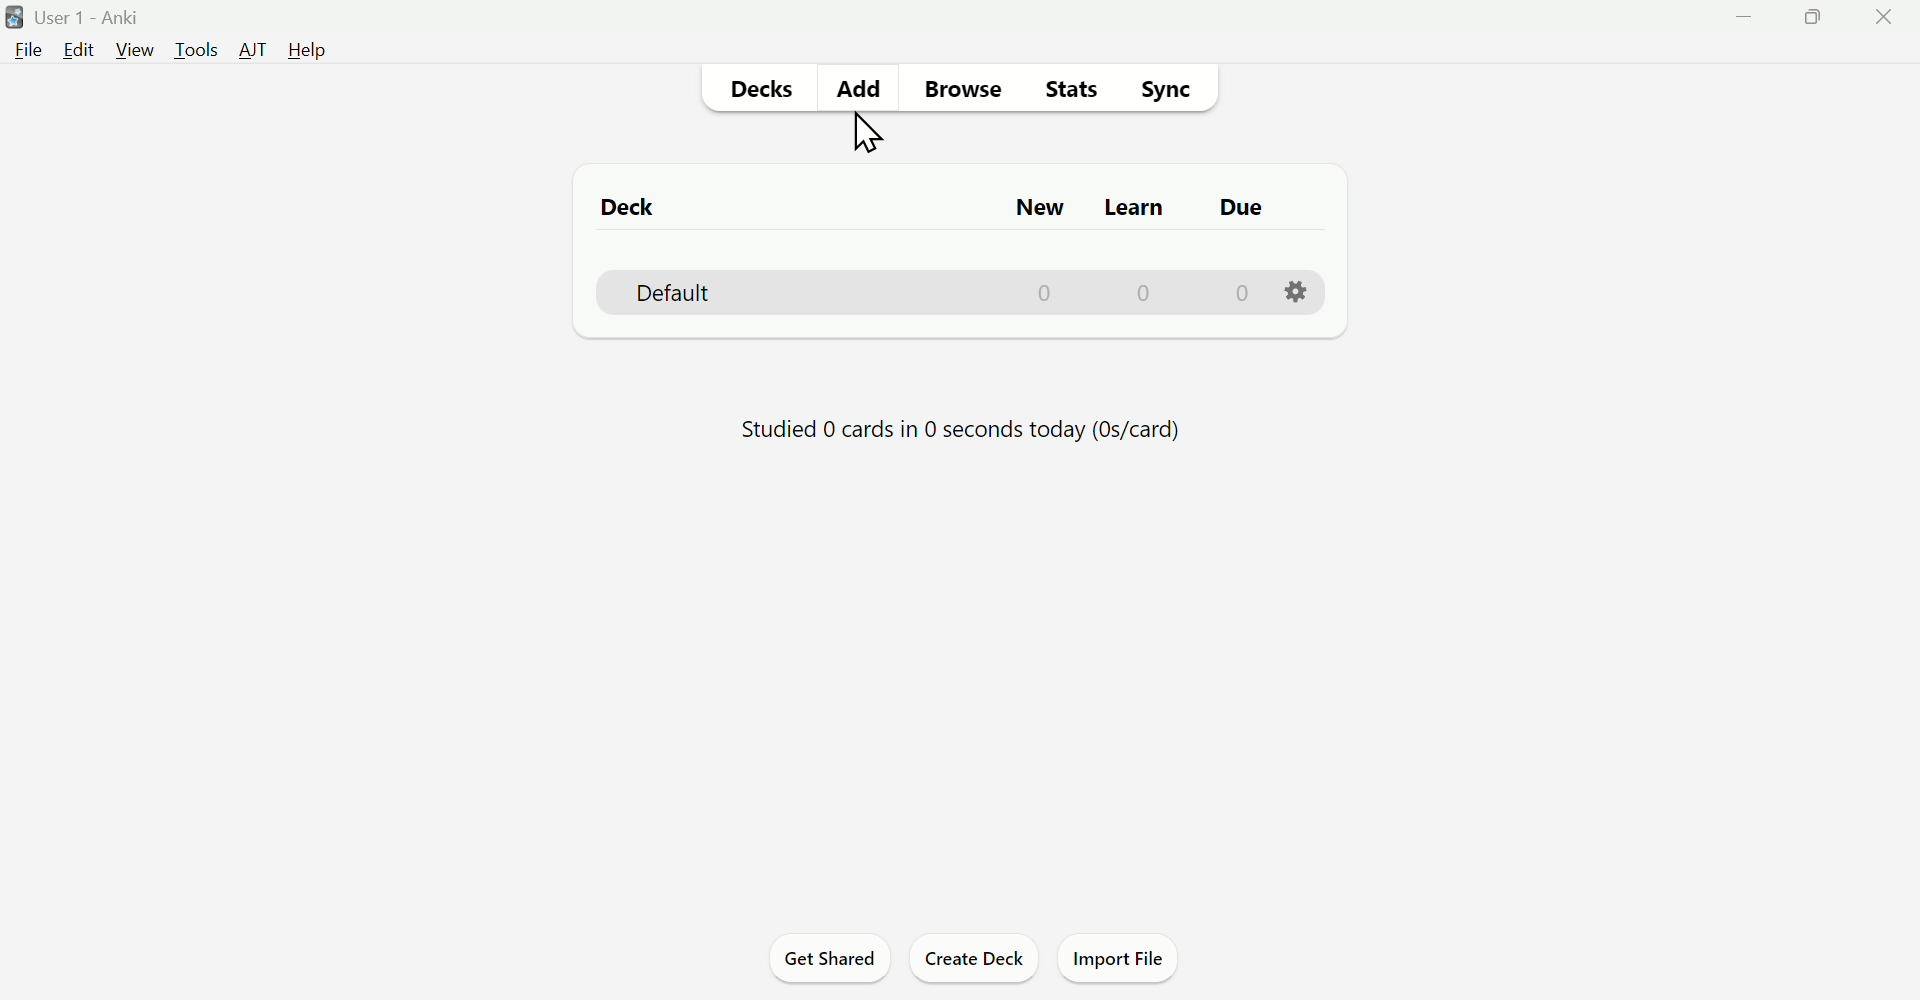 The image size is (1920, 1000). I want to click on View, so click(133, 49).